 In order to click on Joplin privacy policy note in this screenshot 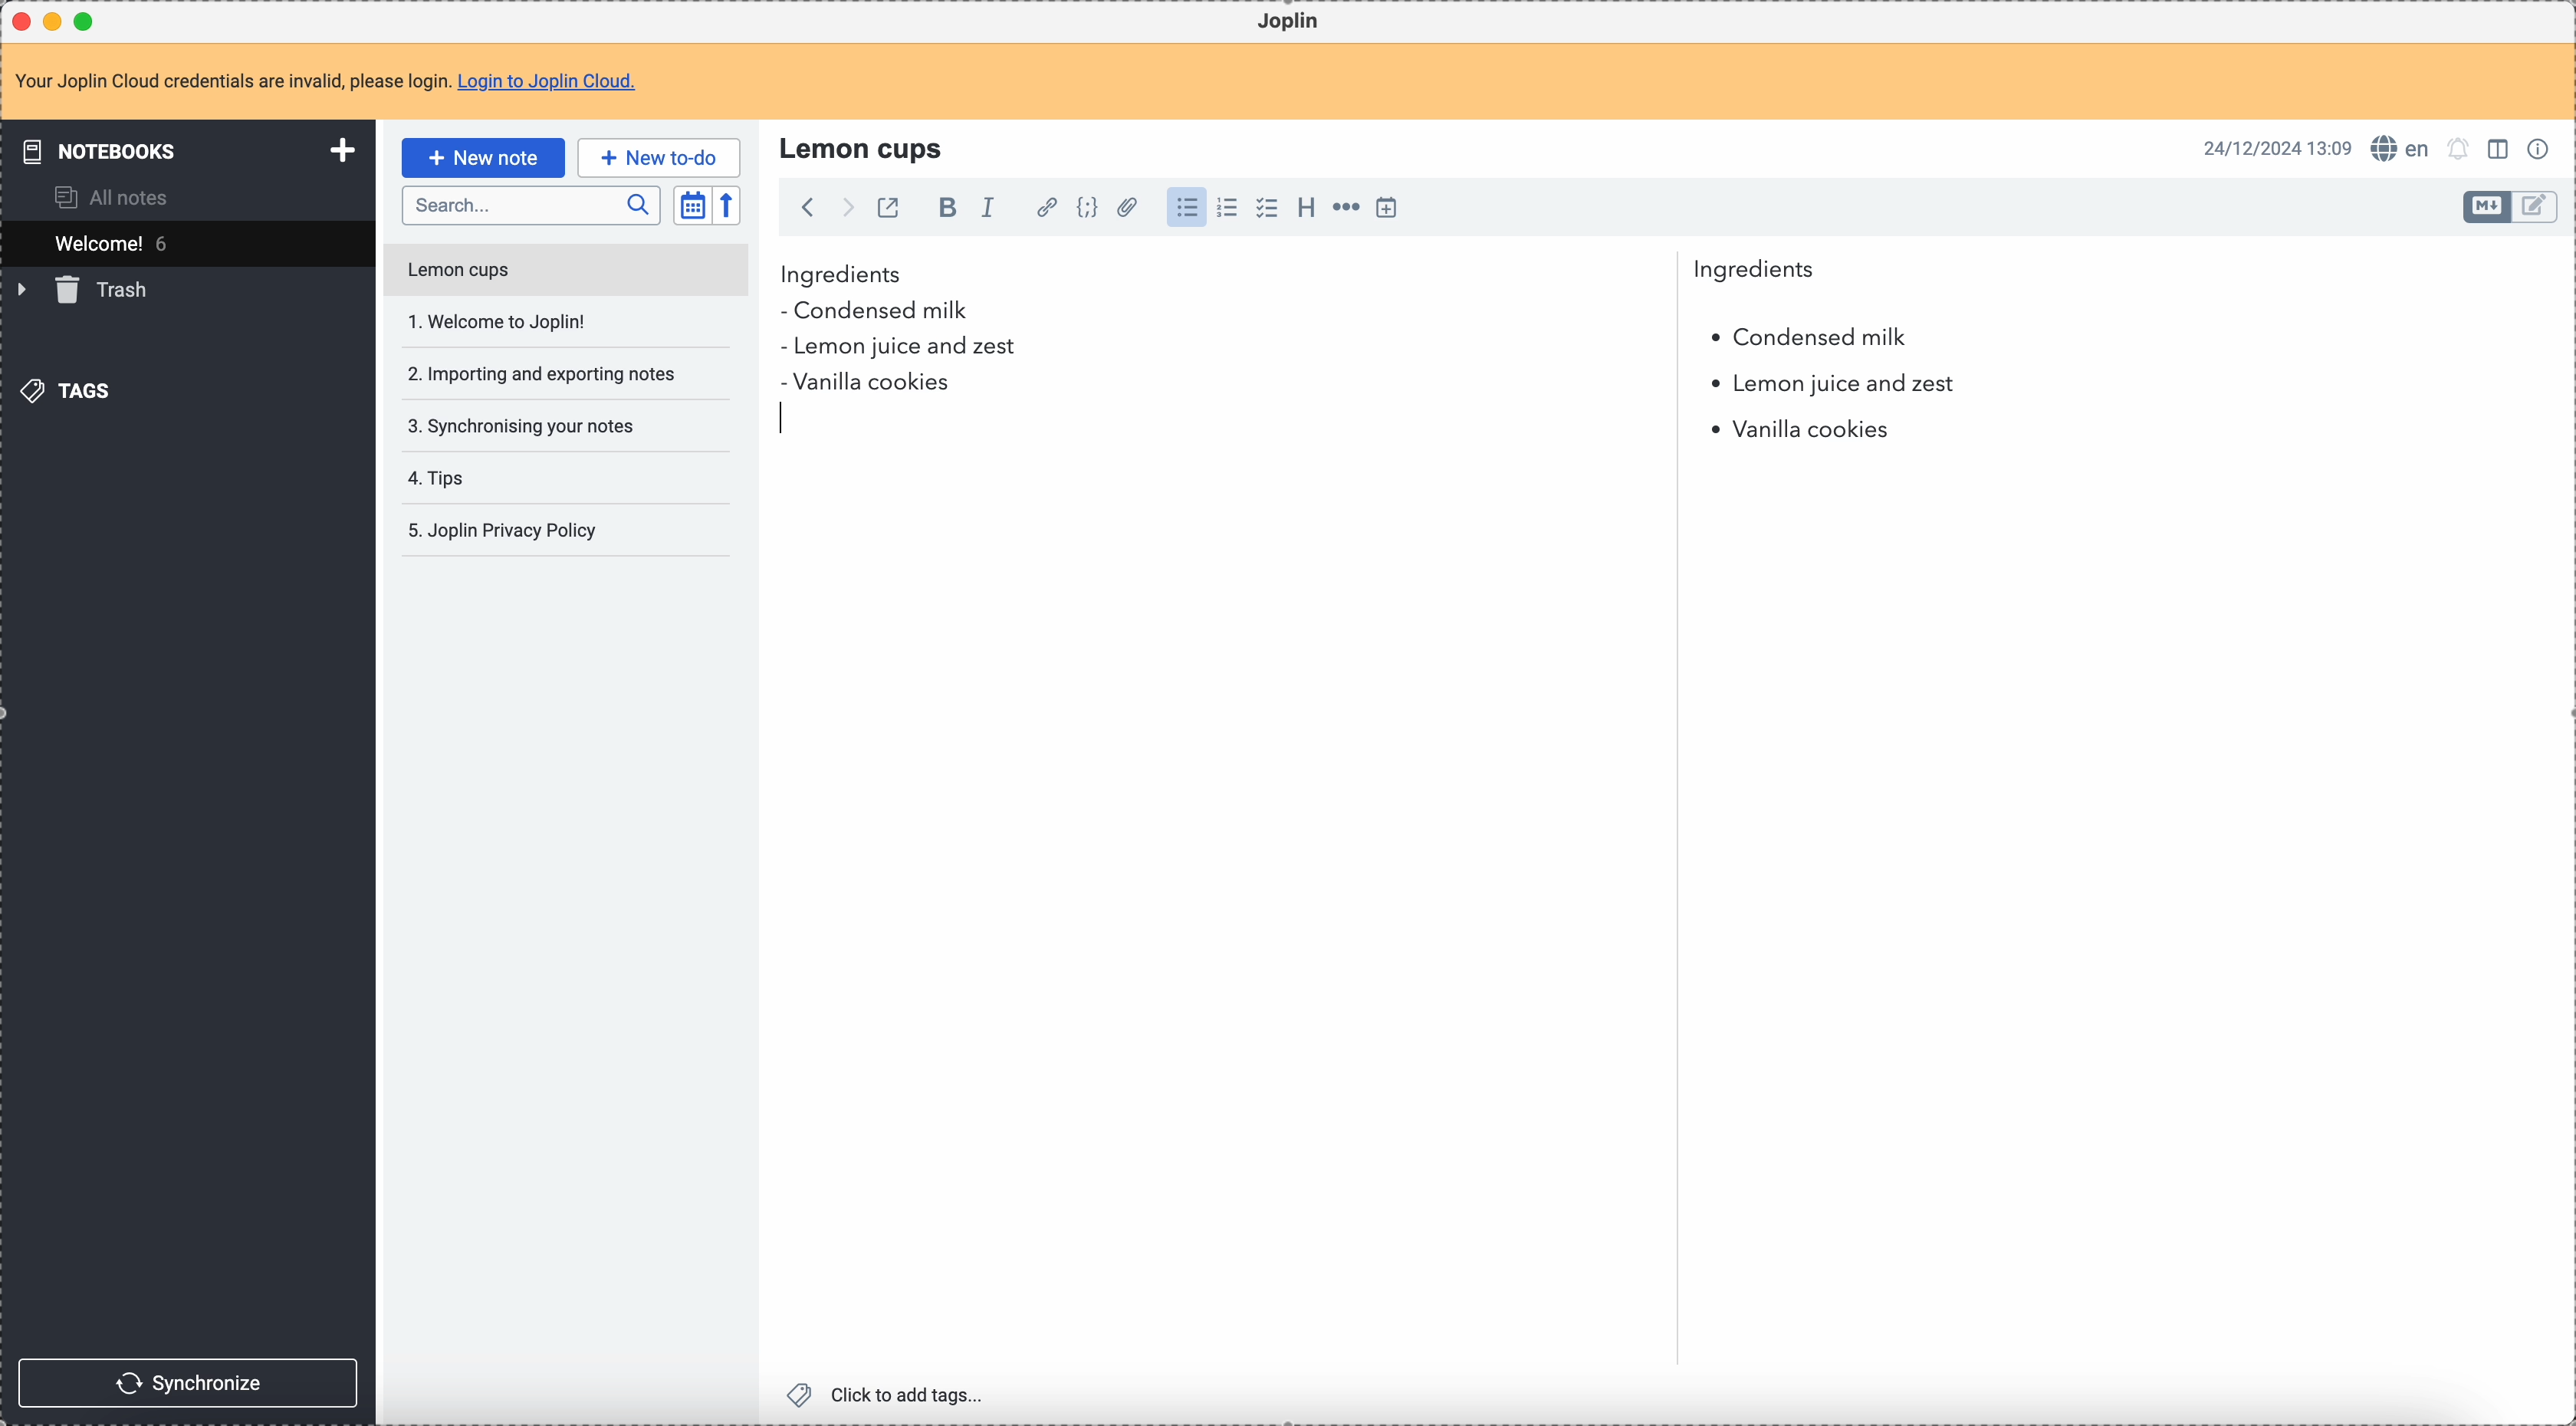, I will do `click(507, 531)`.